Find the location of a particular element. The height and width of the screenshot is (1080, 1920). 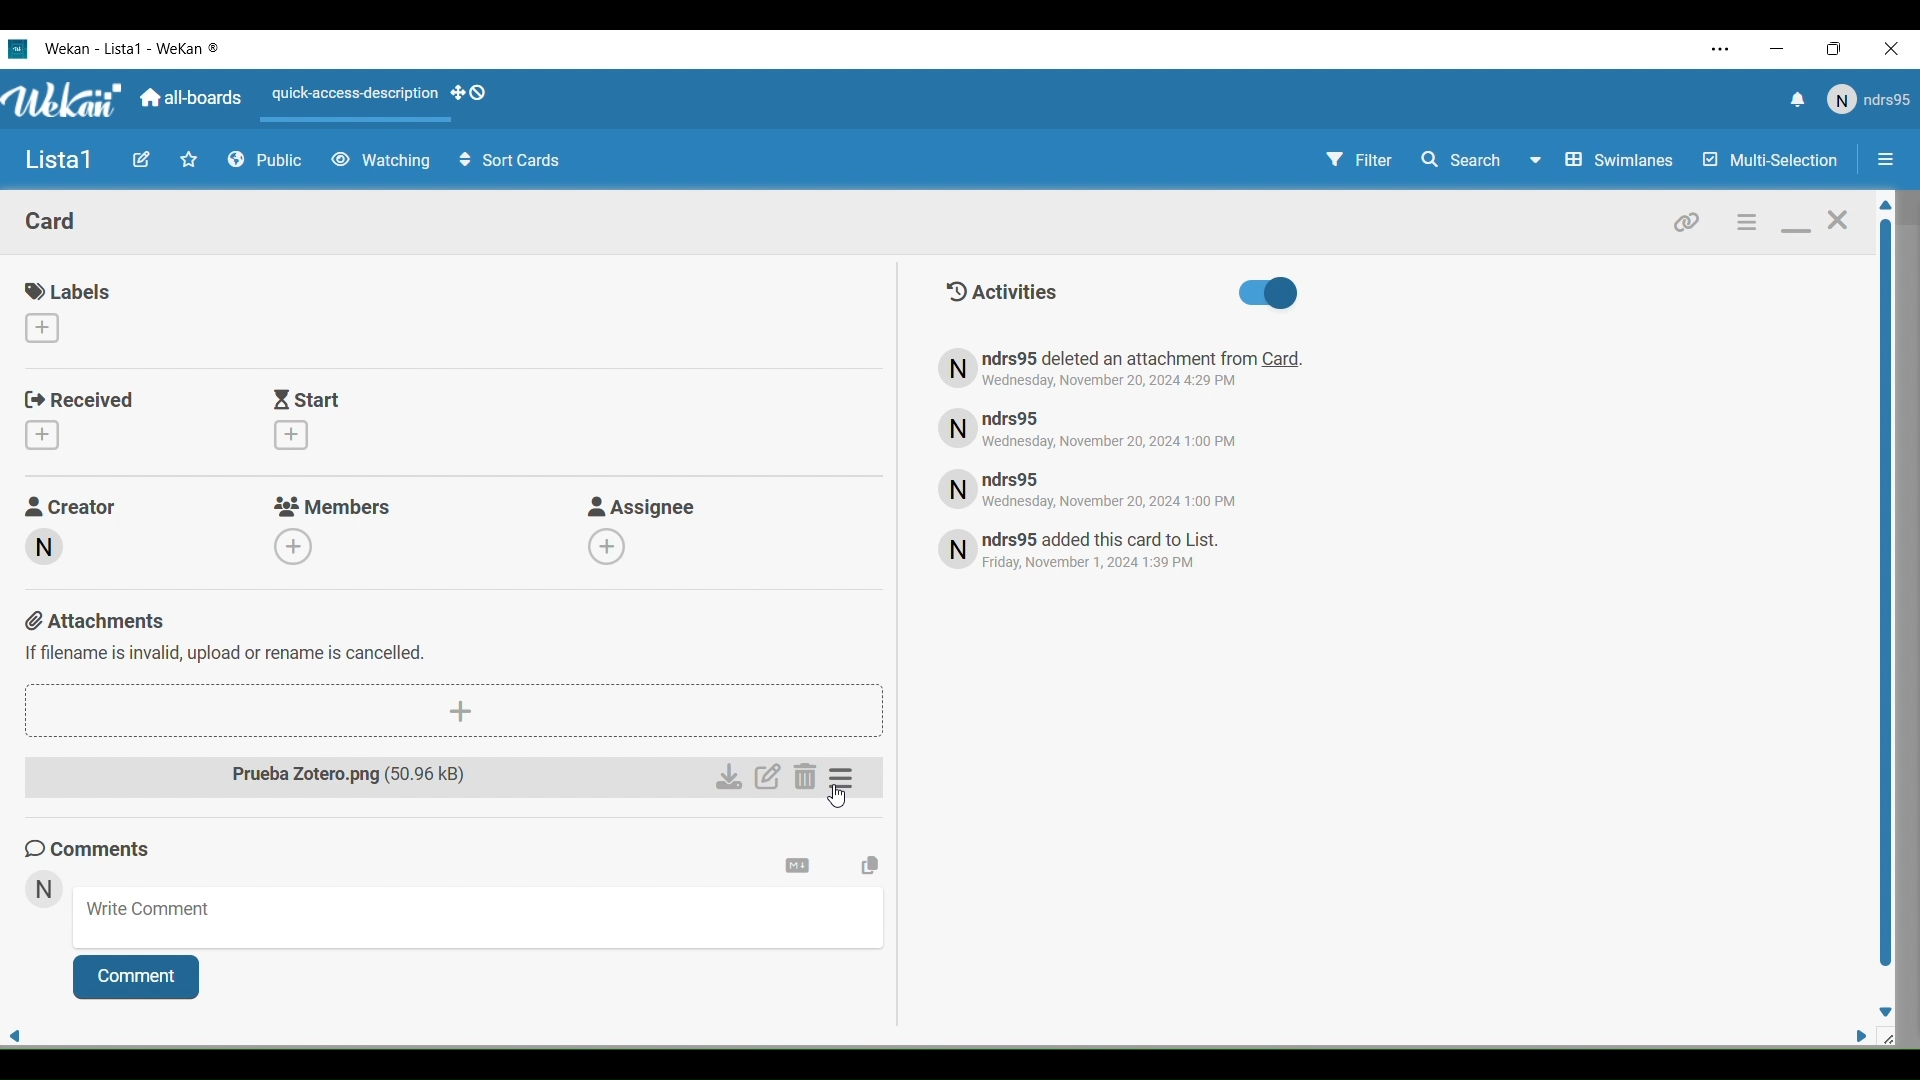

Creator is located at coordinates (74, 504).